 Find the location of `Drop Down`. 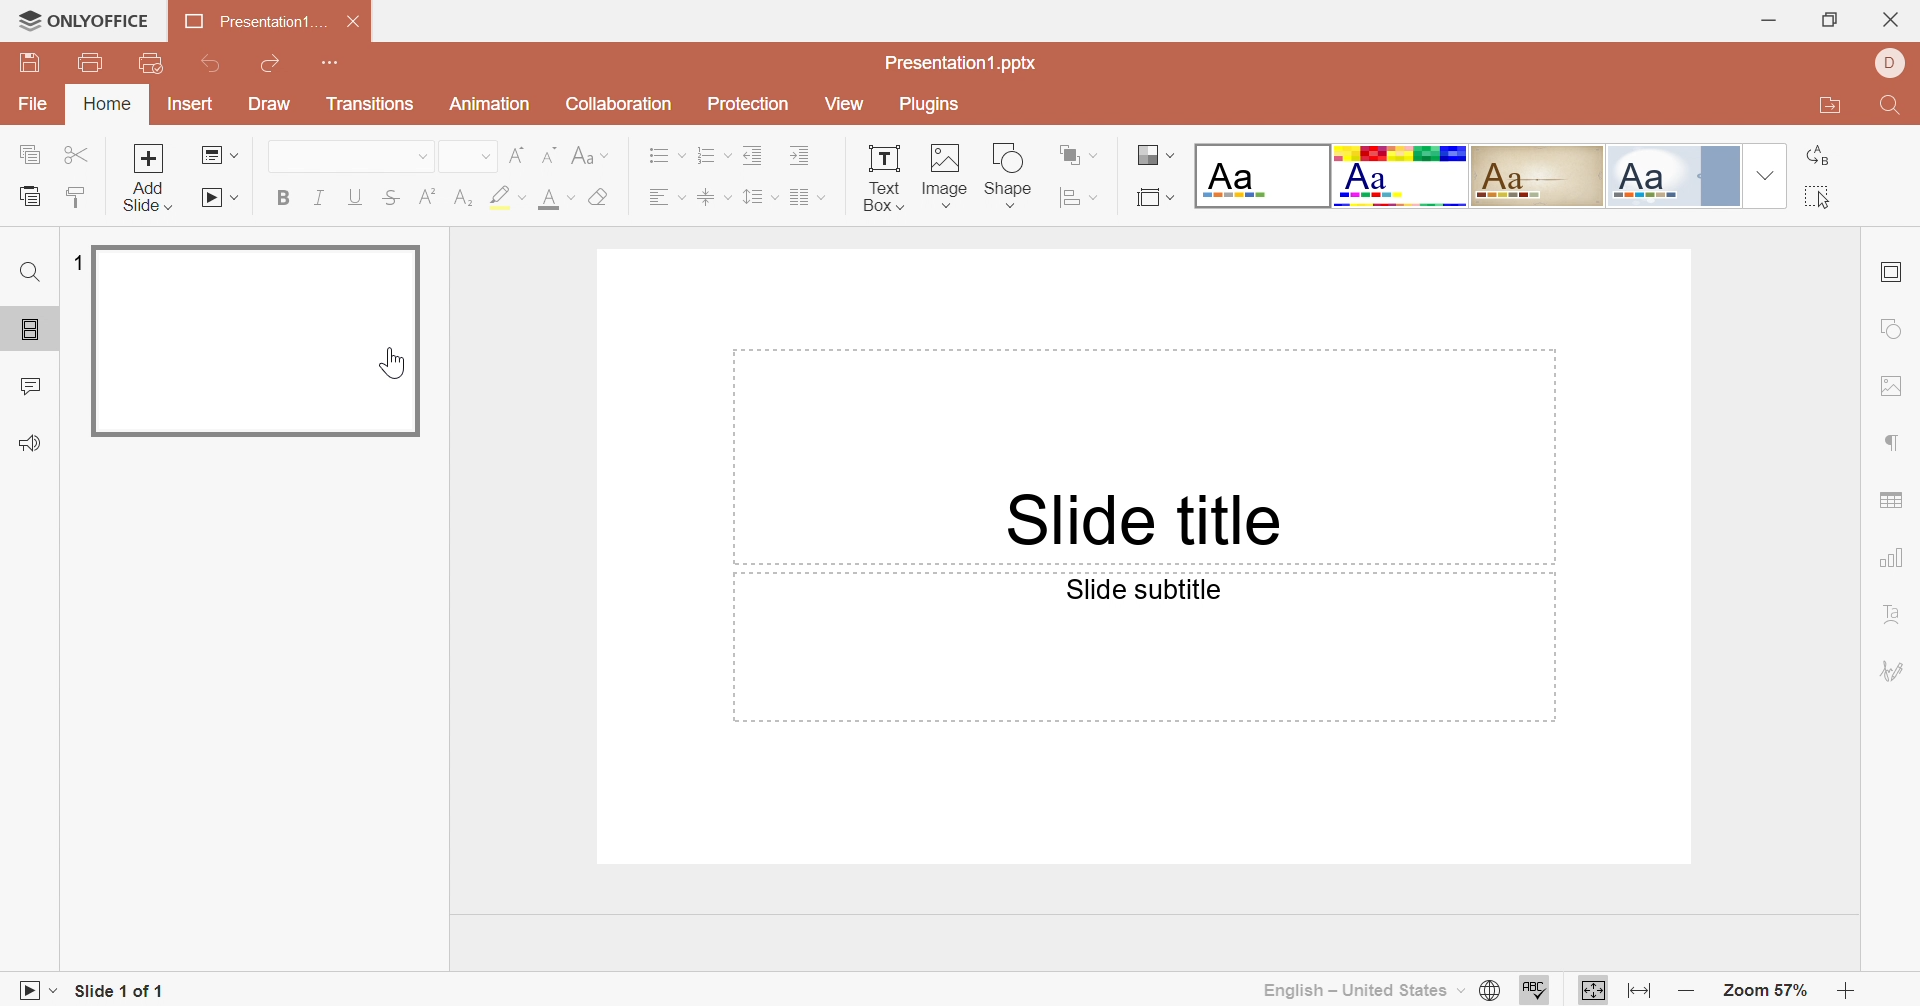

Drop Down is located at coordinates (59, 990).